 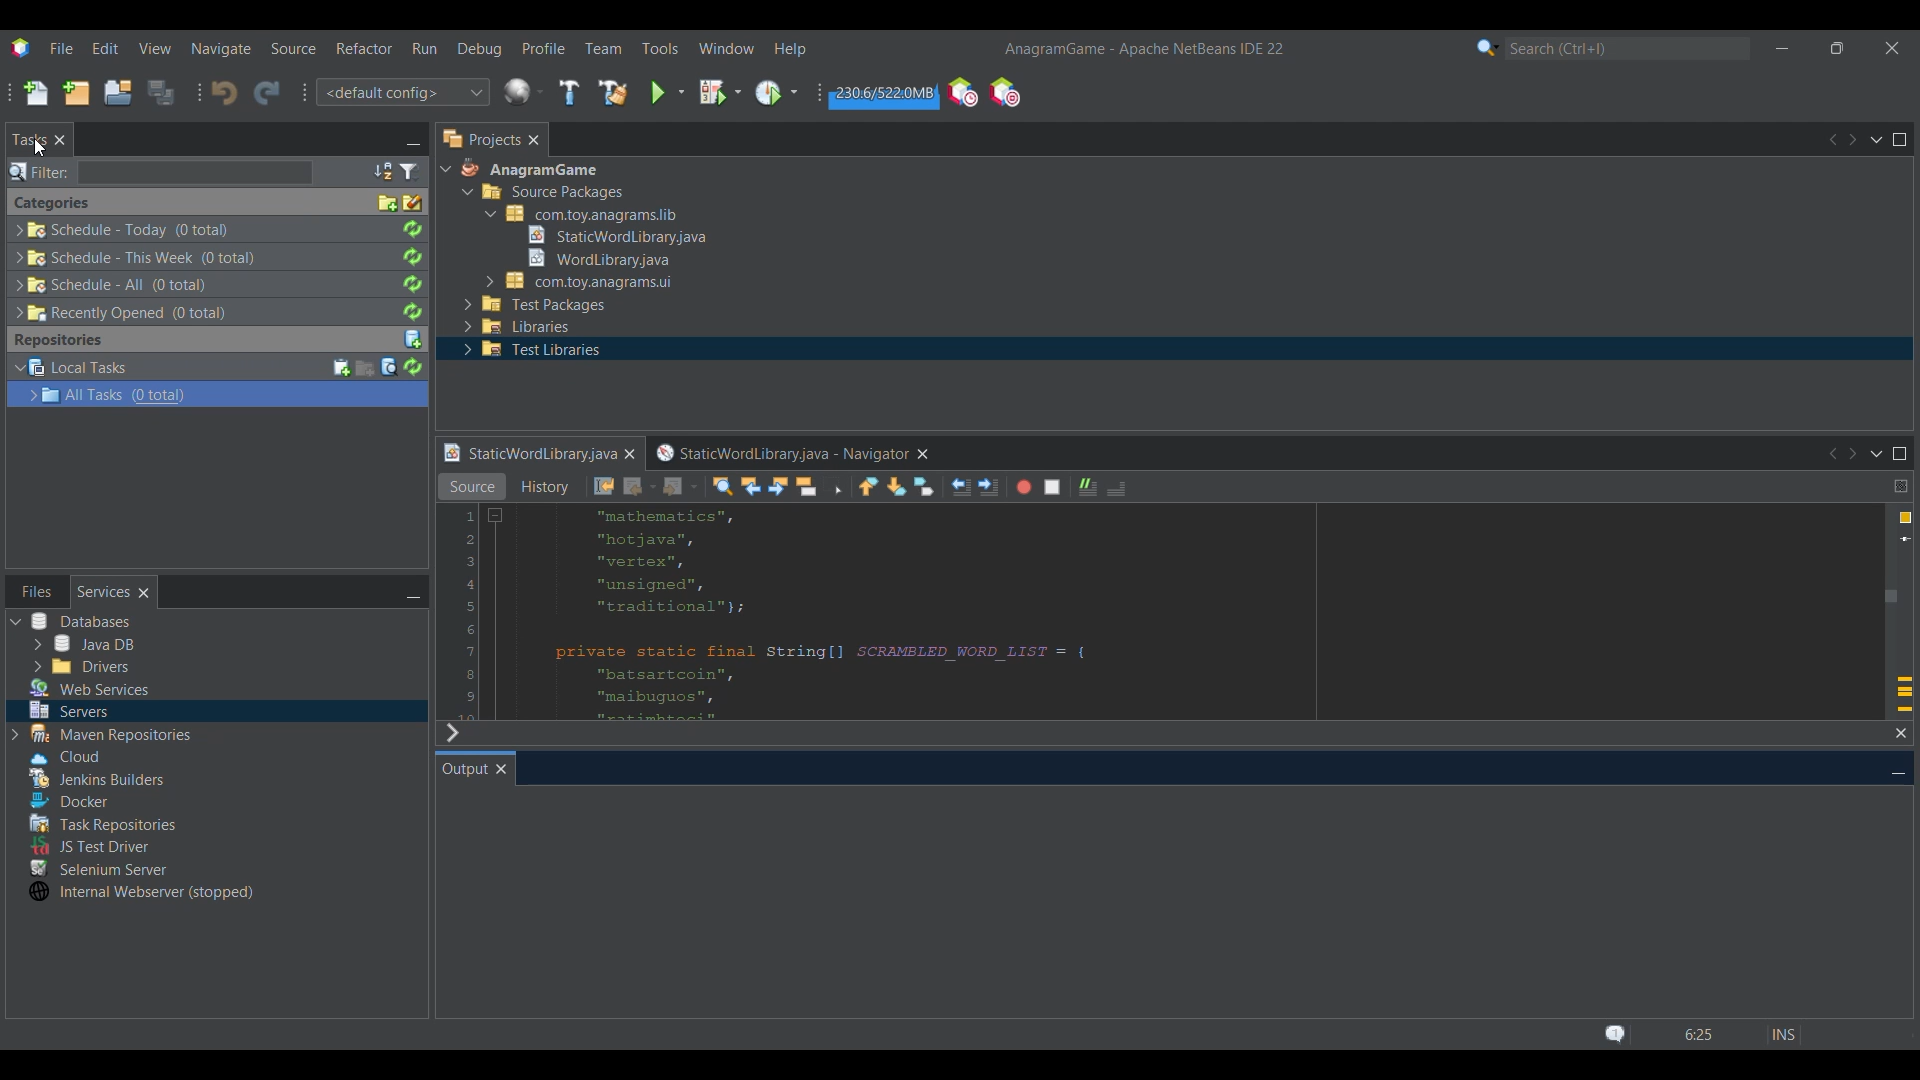 I want to click on Minimize, so click(x=413, y=593).